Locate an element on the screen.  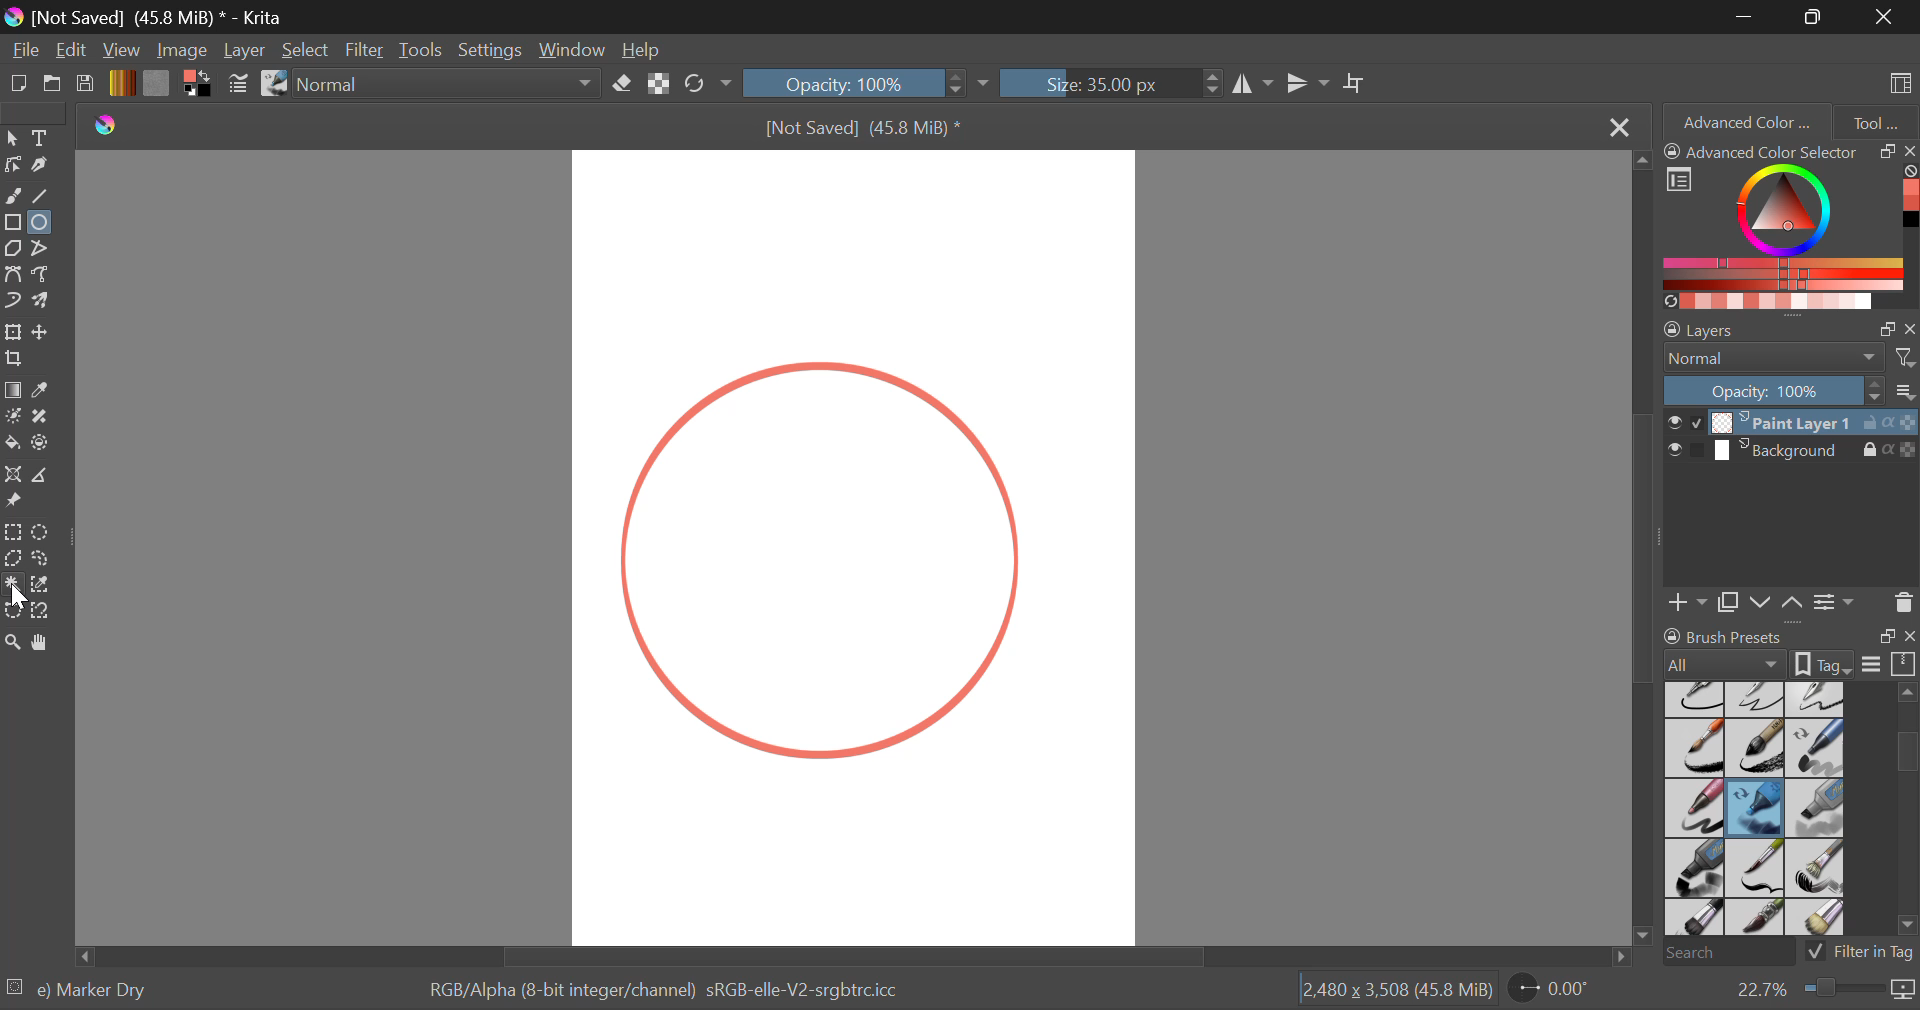
Copy is located at coordinates (1732, 599).